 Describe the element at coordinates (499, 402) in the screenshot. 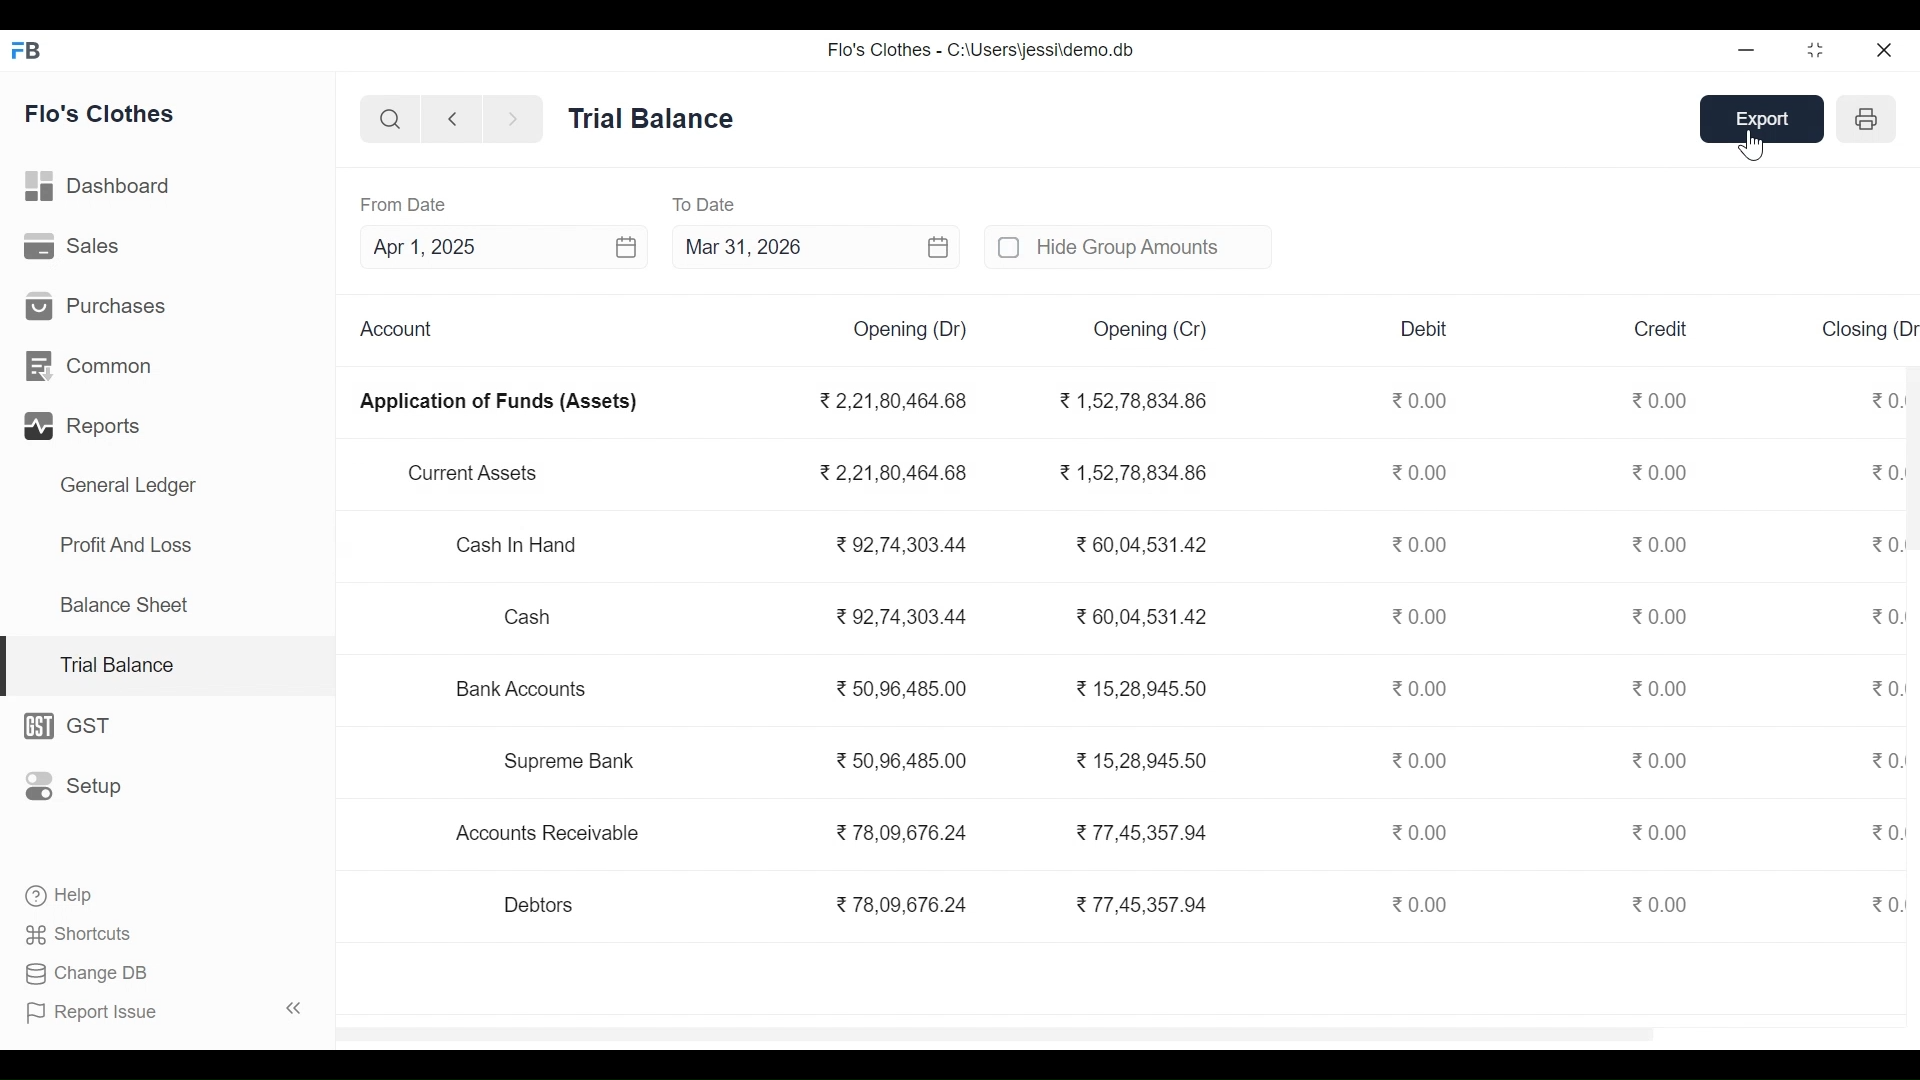

I see `Application of Funds (Assets)` at that location.